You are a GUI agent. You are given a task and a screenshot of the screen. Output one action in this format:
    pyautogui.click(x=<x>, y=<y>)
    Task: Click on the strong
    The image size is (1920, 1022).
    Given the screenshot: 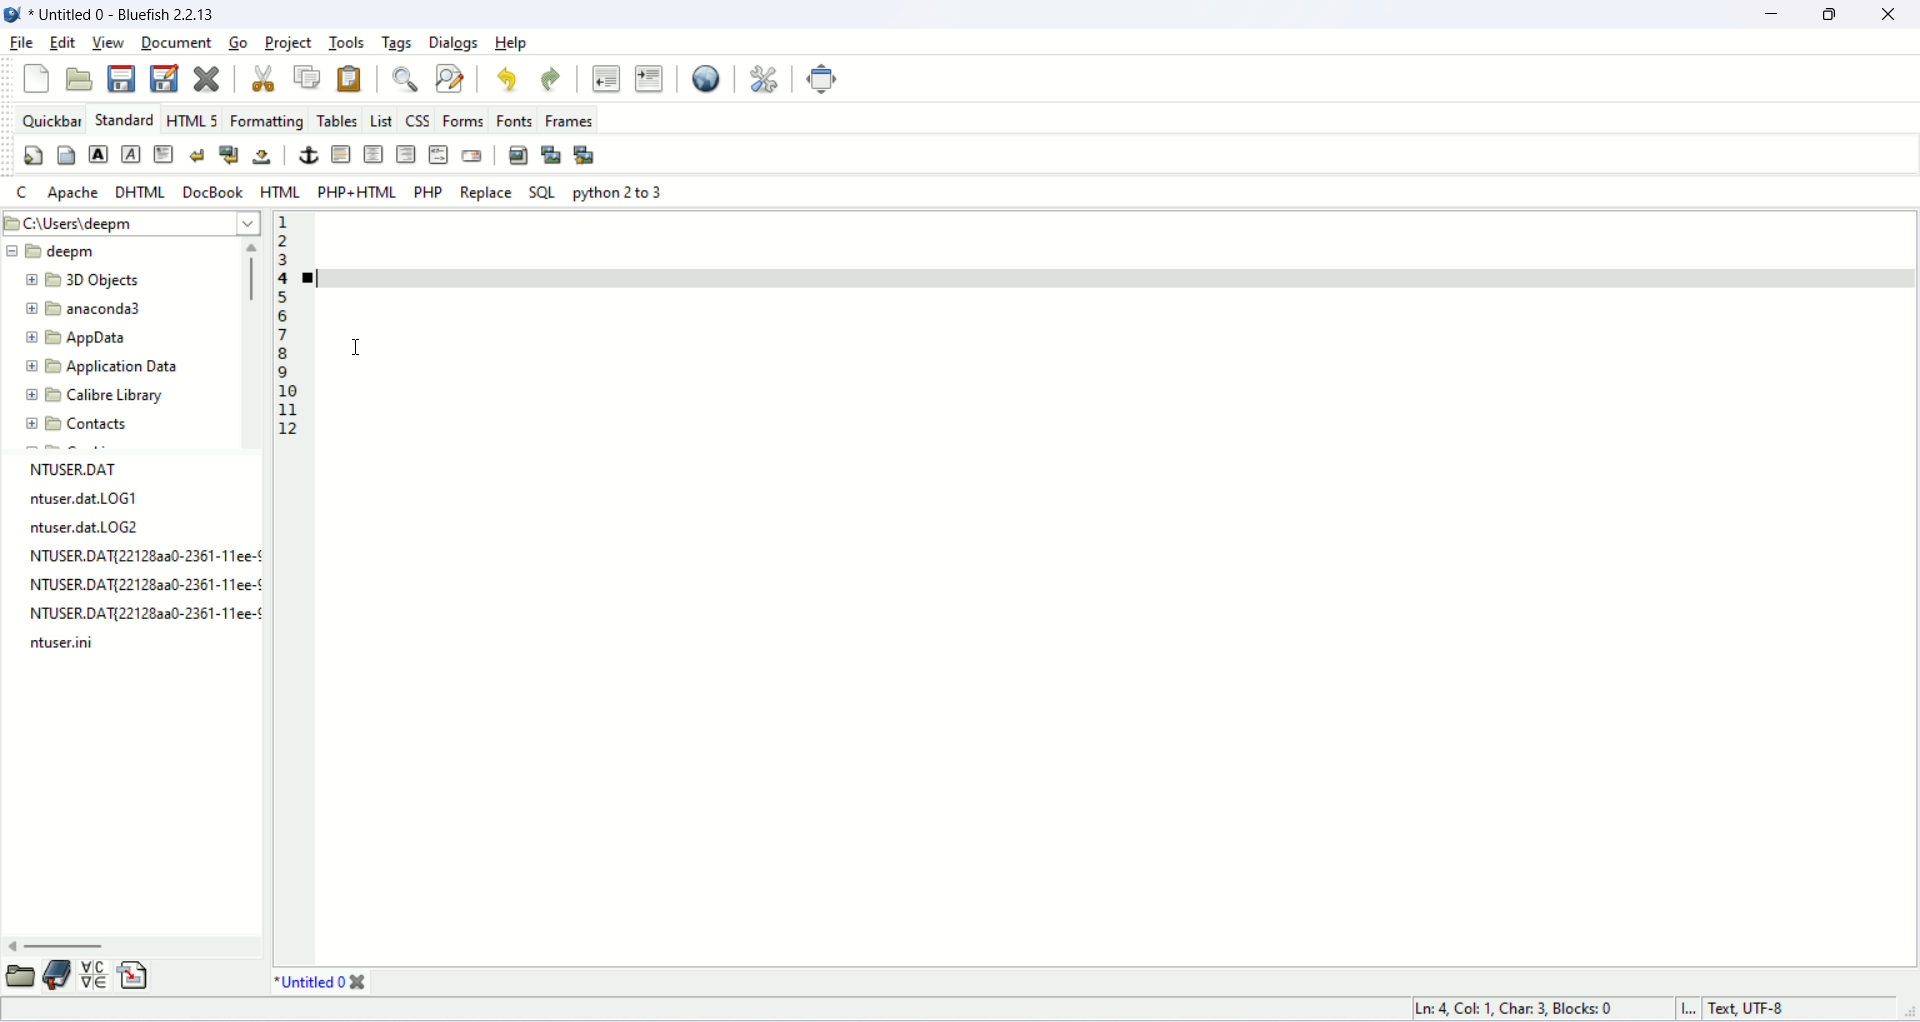 What is the action you would take?
    pyautogui.click(x=97, y=154)
    